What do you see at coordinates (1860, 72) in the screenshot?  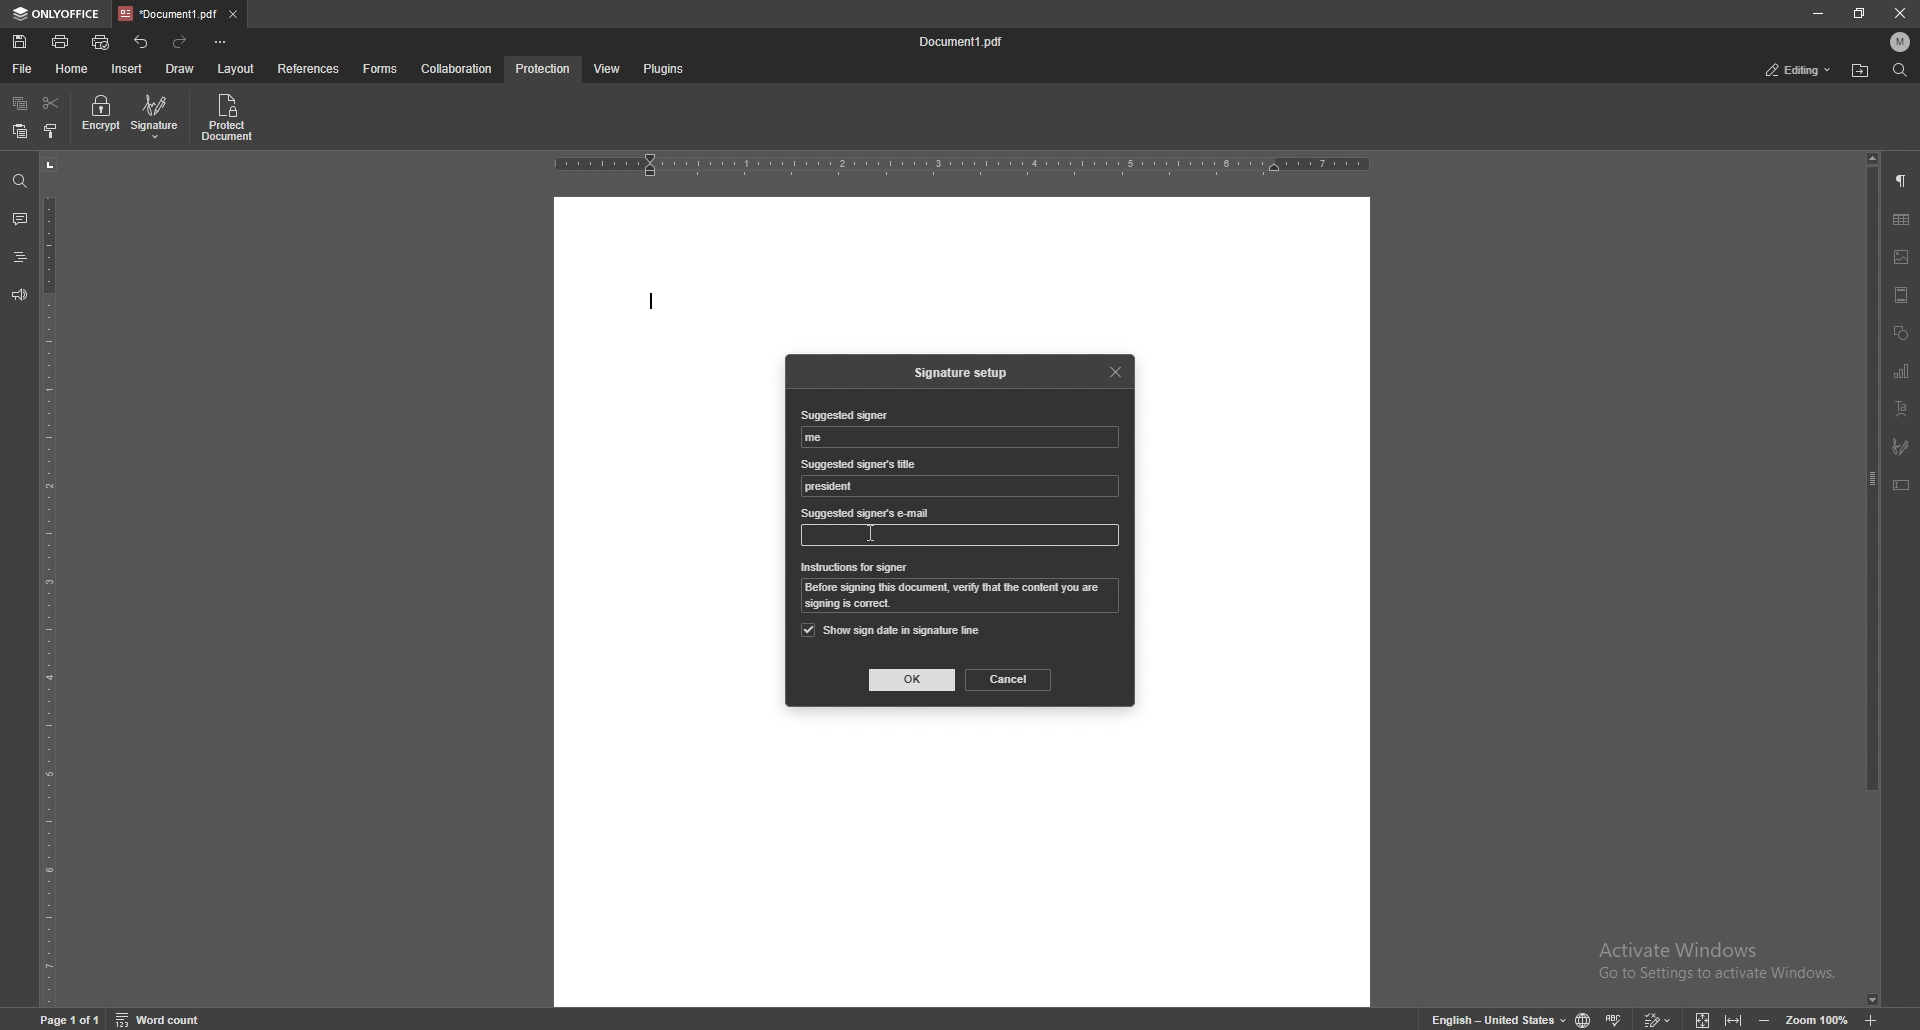 I see `locate file` at bounding box center [1860, 72].